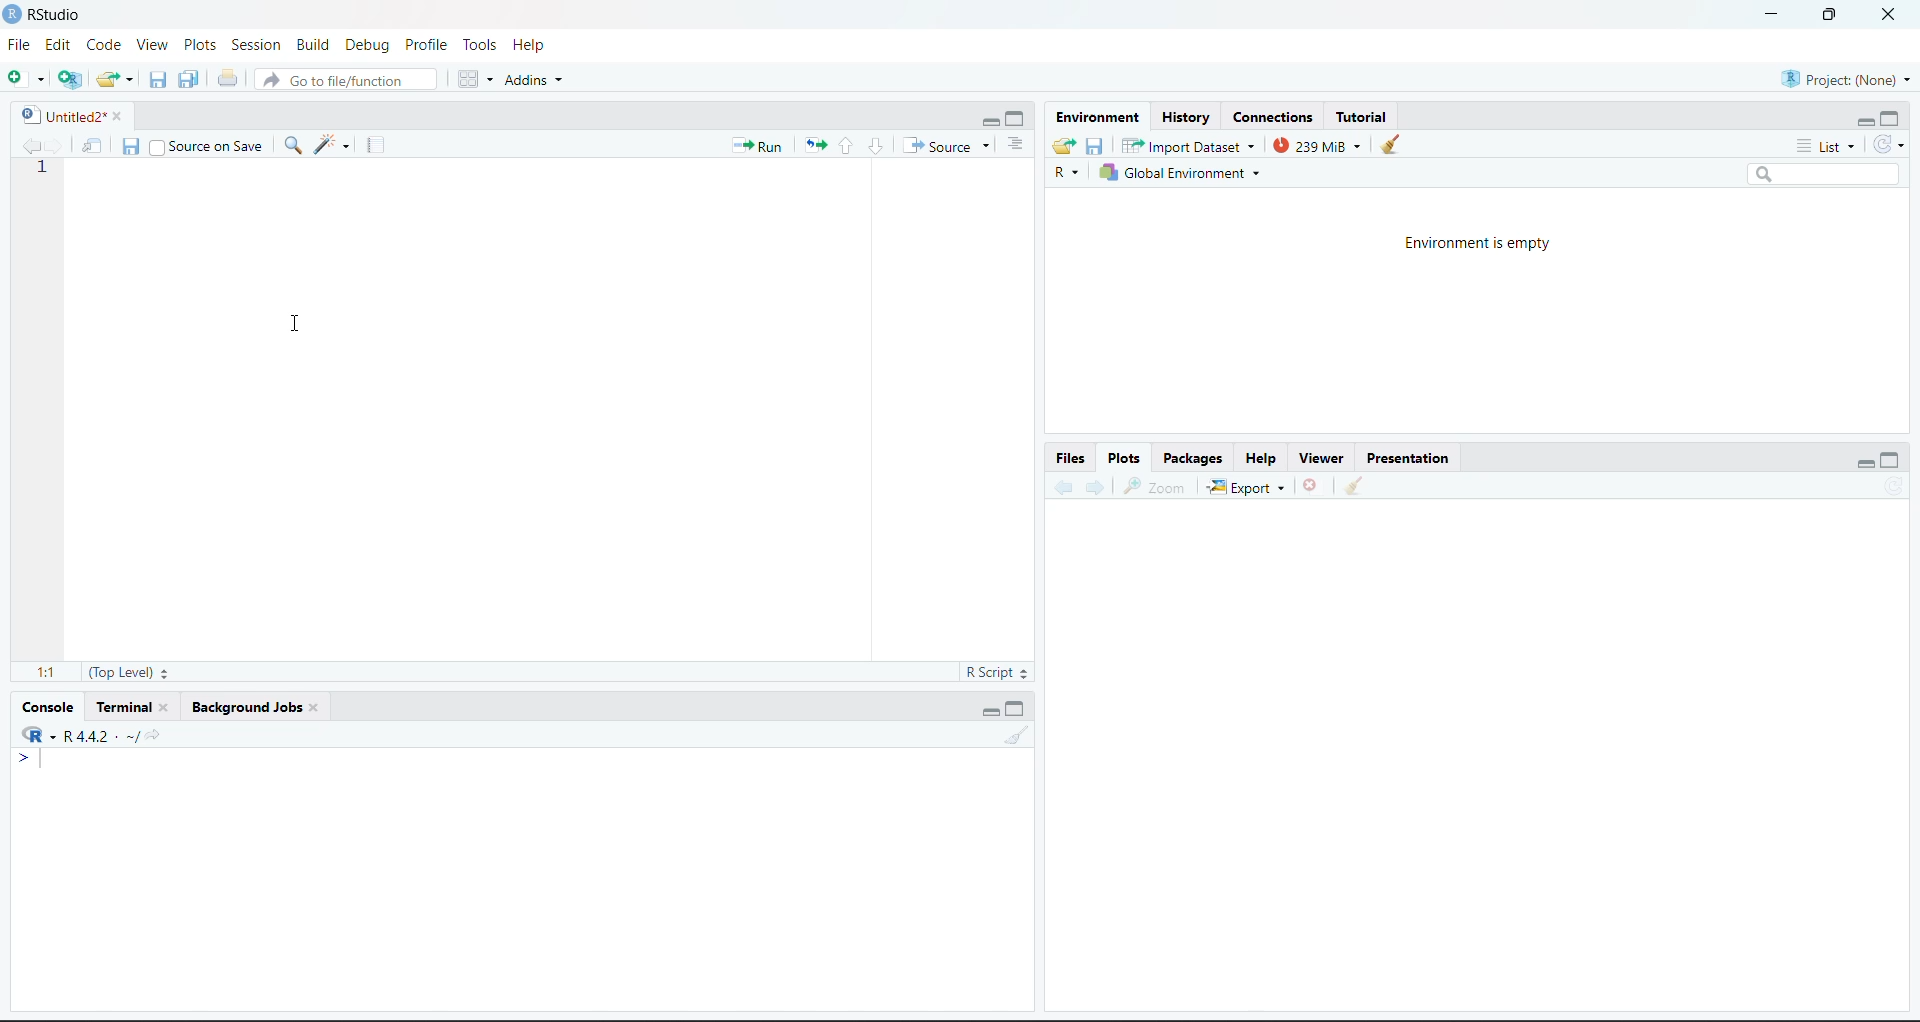 The height and width of the screenshot is (1022, 1920). Describe the element at coordinates (46, 670) in the screenshot. I see `1:1` at that location.